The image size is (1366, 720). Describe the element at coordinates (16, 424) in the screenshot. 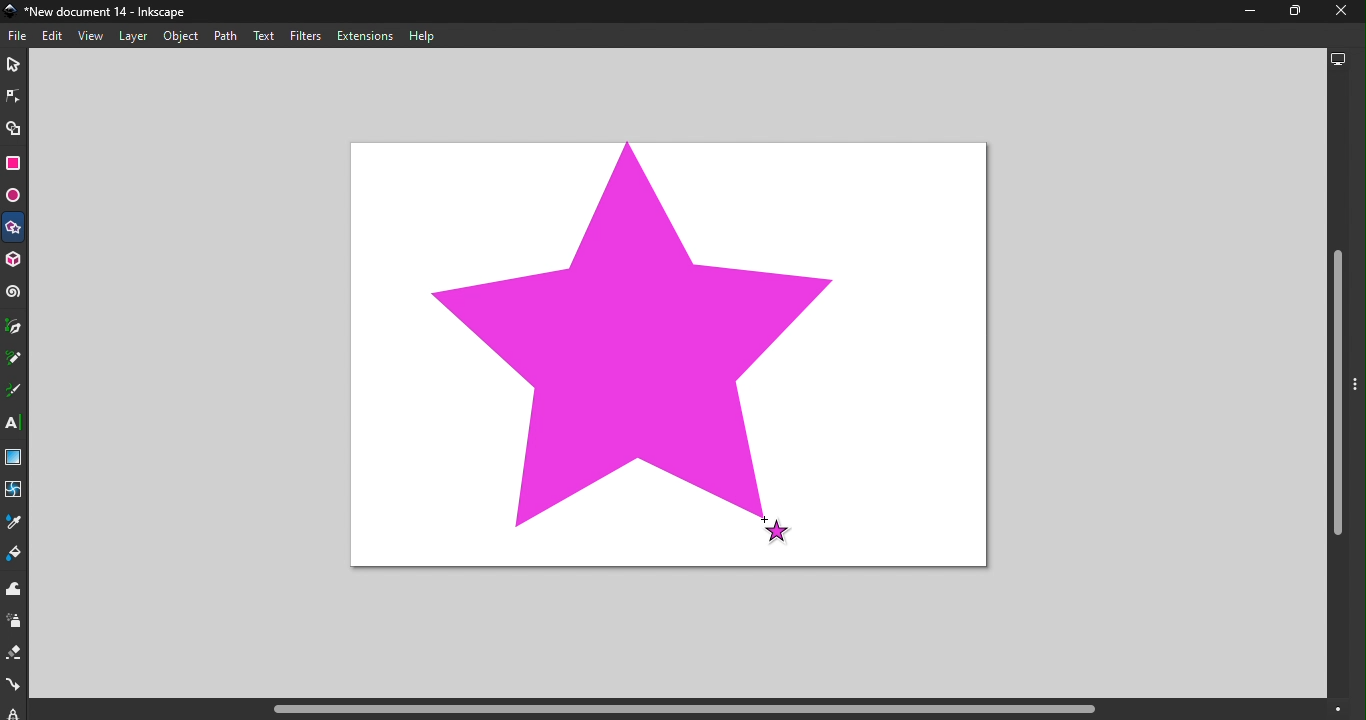

I see `Text tool` at that location.